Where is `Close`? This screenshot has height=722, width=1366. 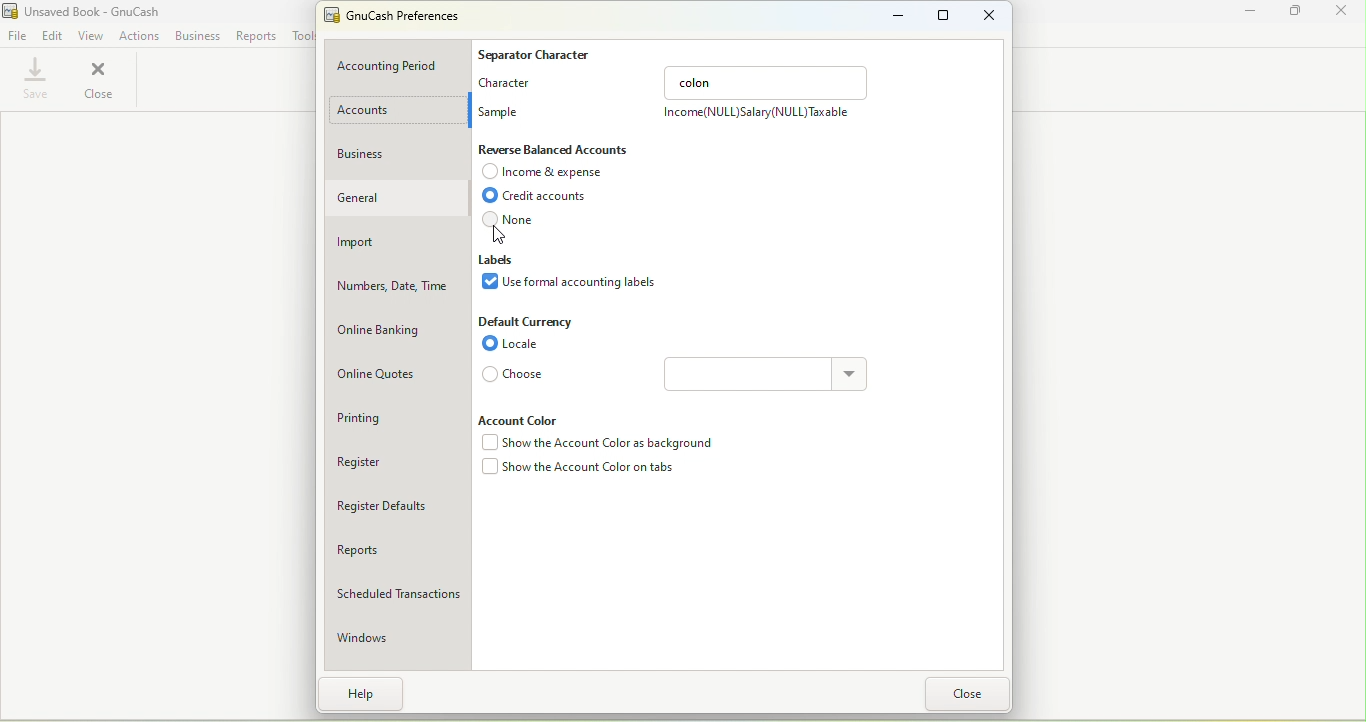 Close is located at coordinates (970, 695).